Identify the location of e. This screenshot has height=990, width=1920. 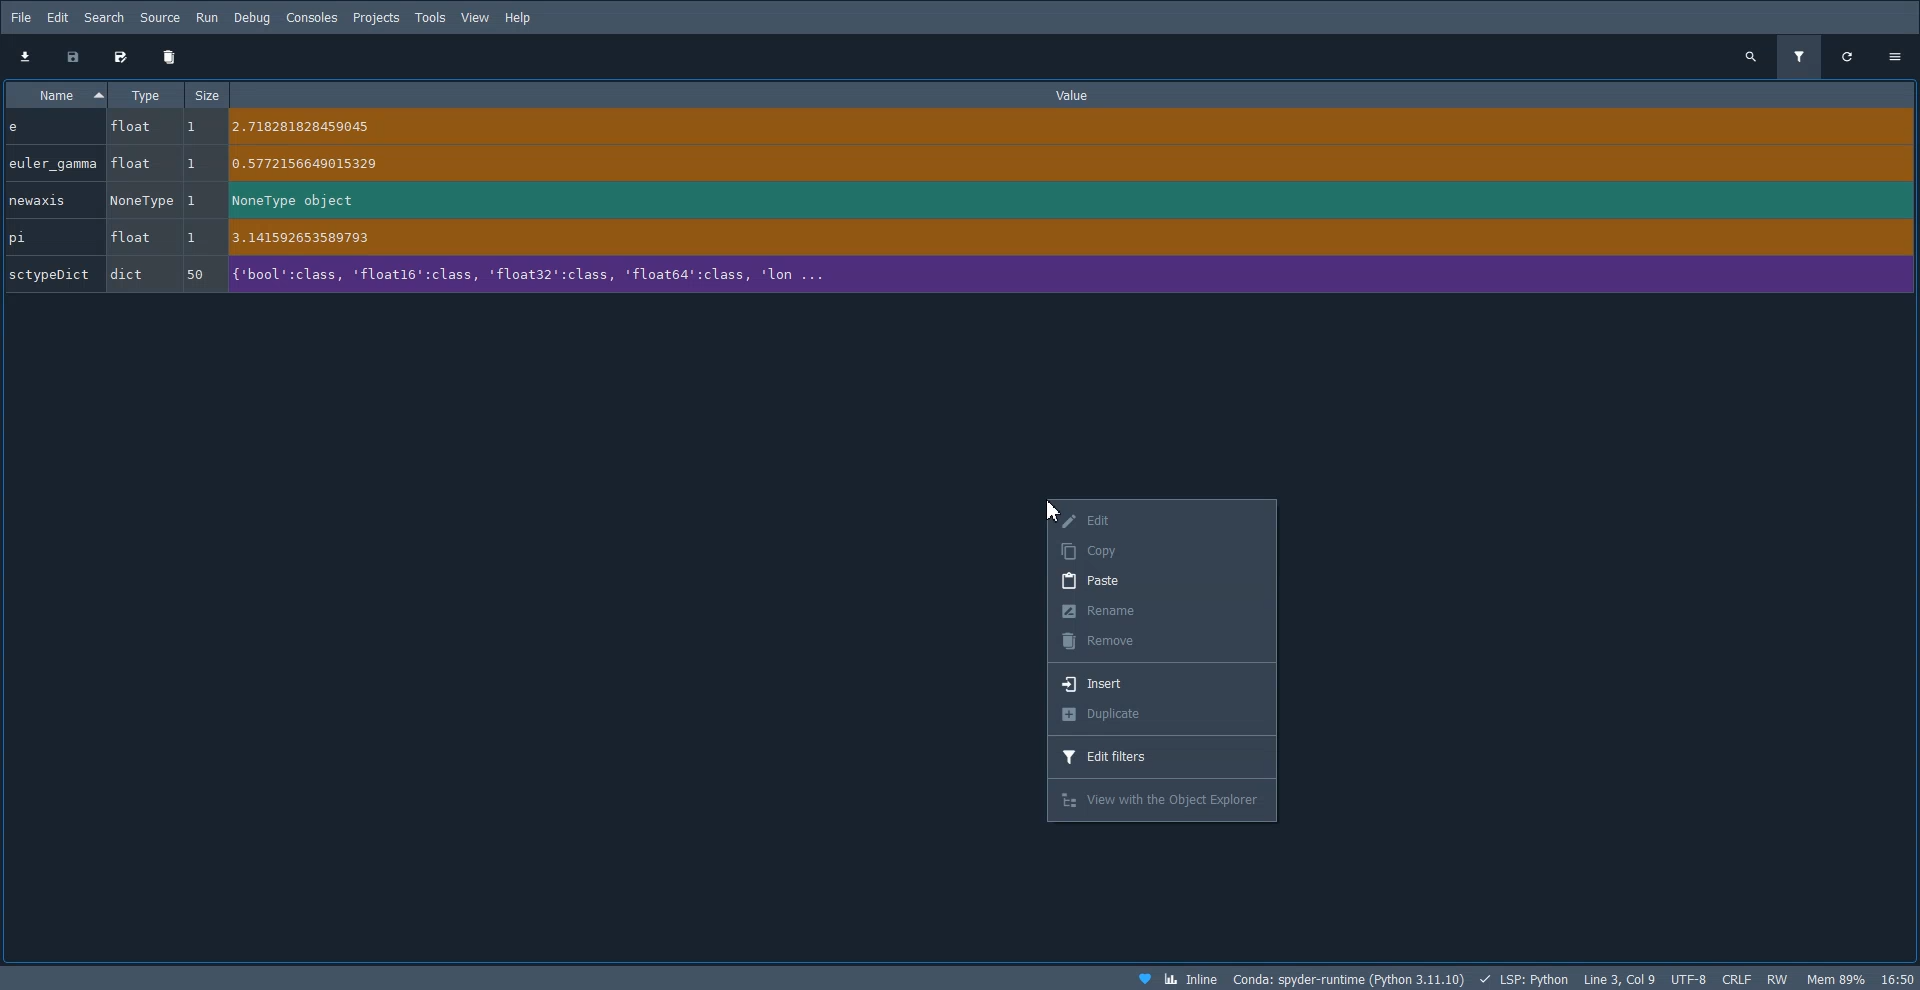
(17, 126).